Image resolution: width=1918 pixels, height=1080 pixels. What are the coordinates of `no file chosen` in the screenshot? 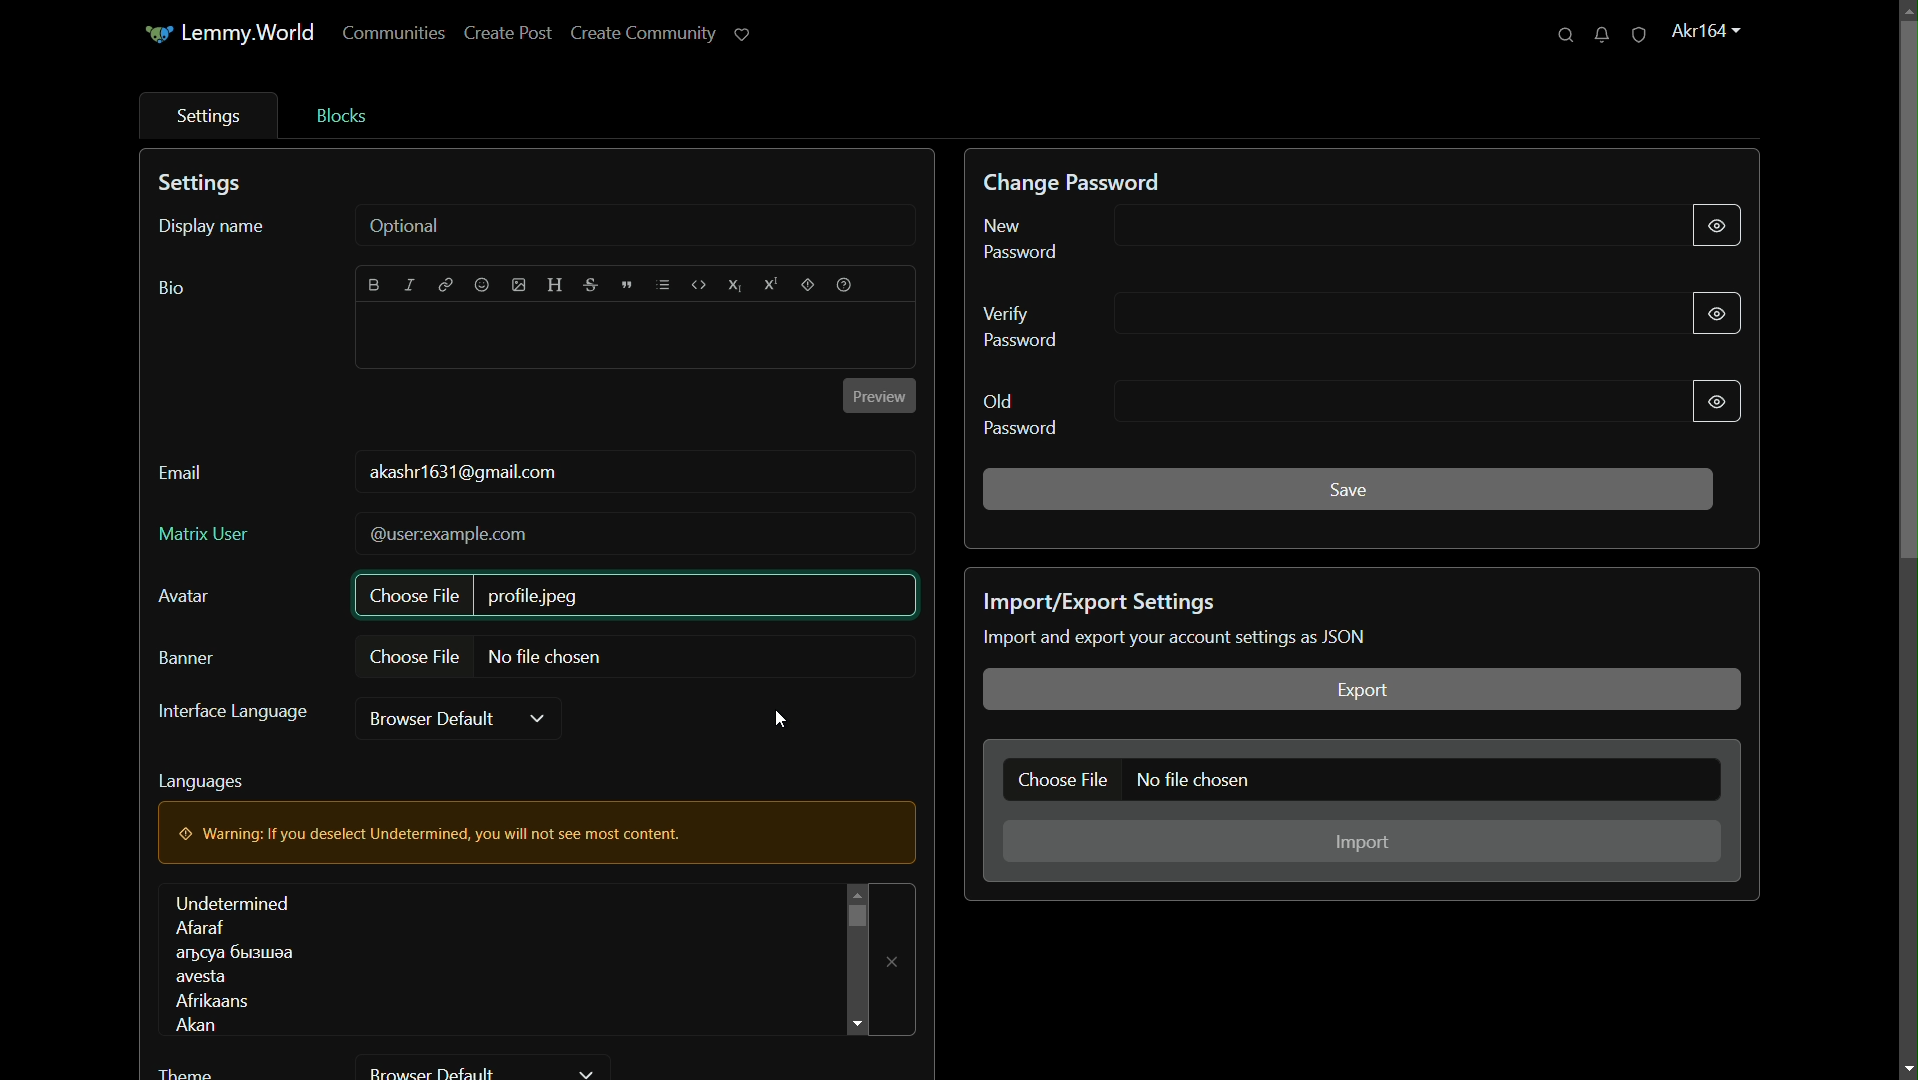 It's located at (1198, 781).